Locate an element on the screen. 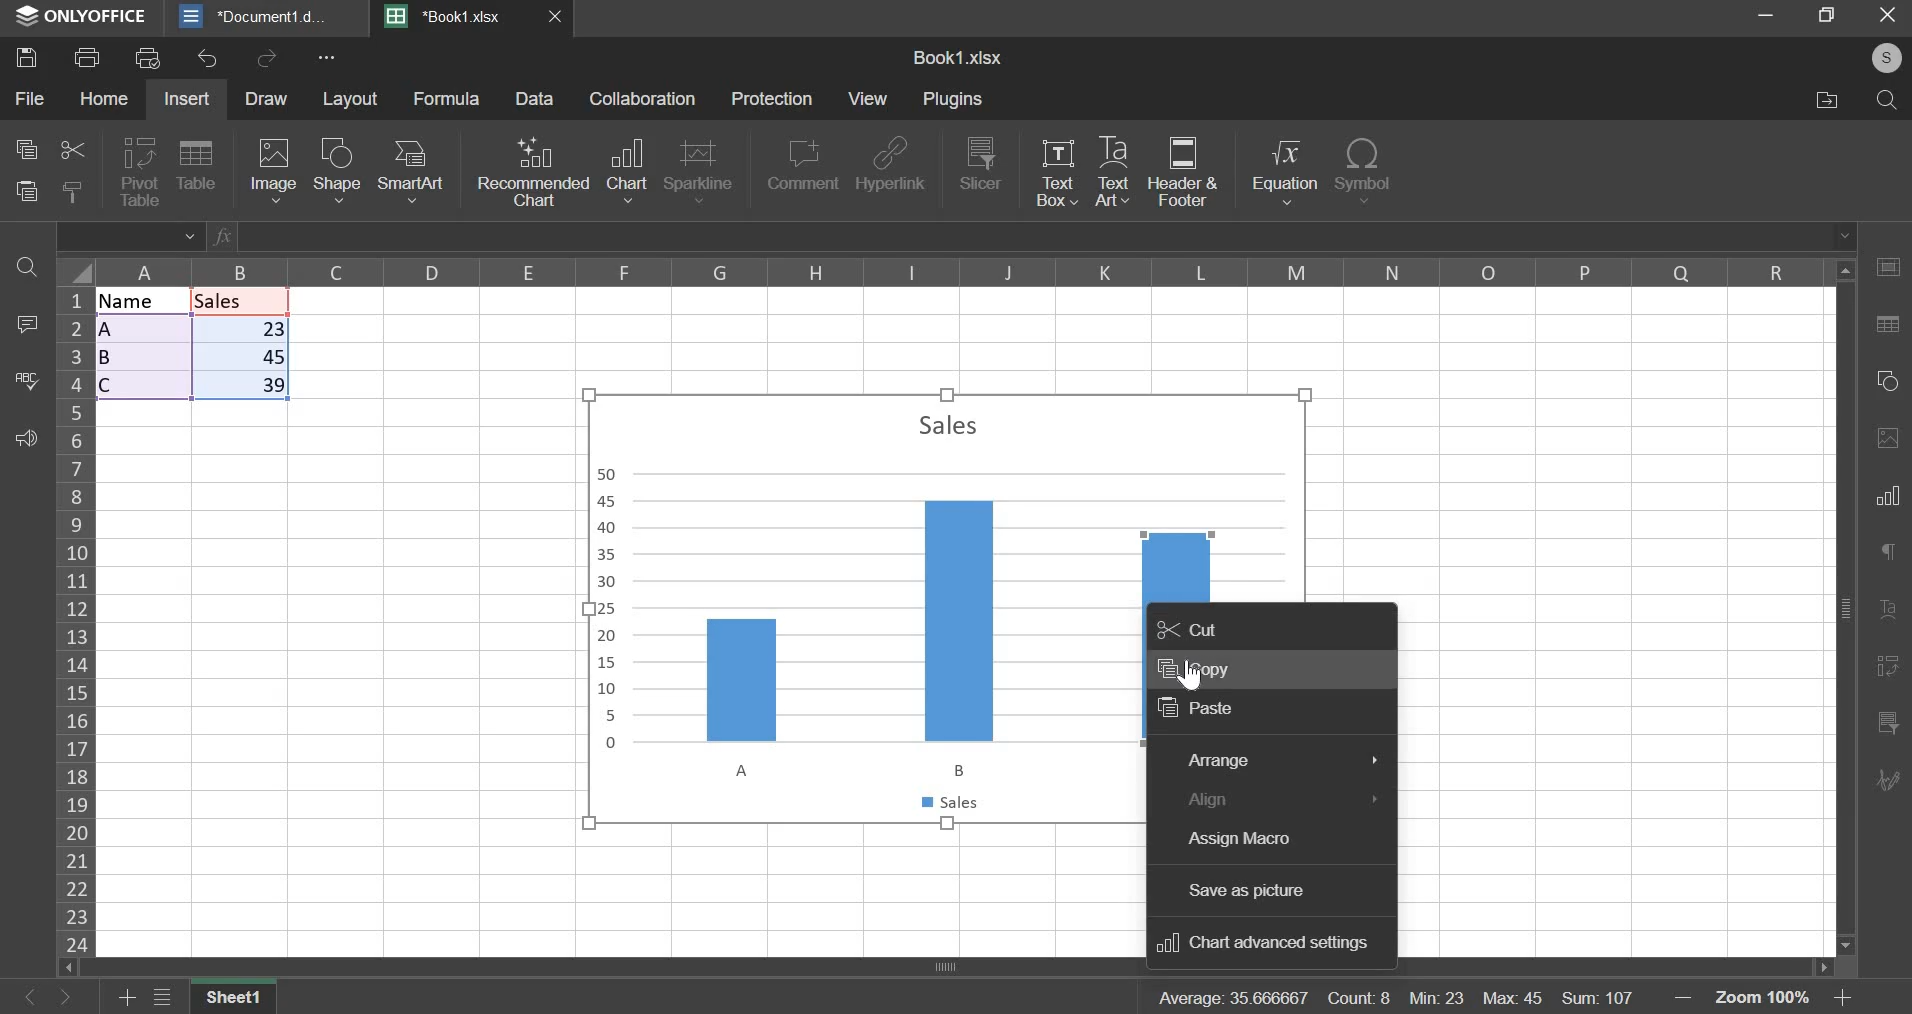  feedback is located at coordinates (25, 438).